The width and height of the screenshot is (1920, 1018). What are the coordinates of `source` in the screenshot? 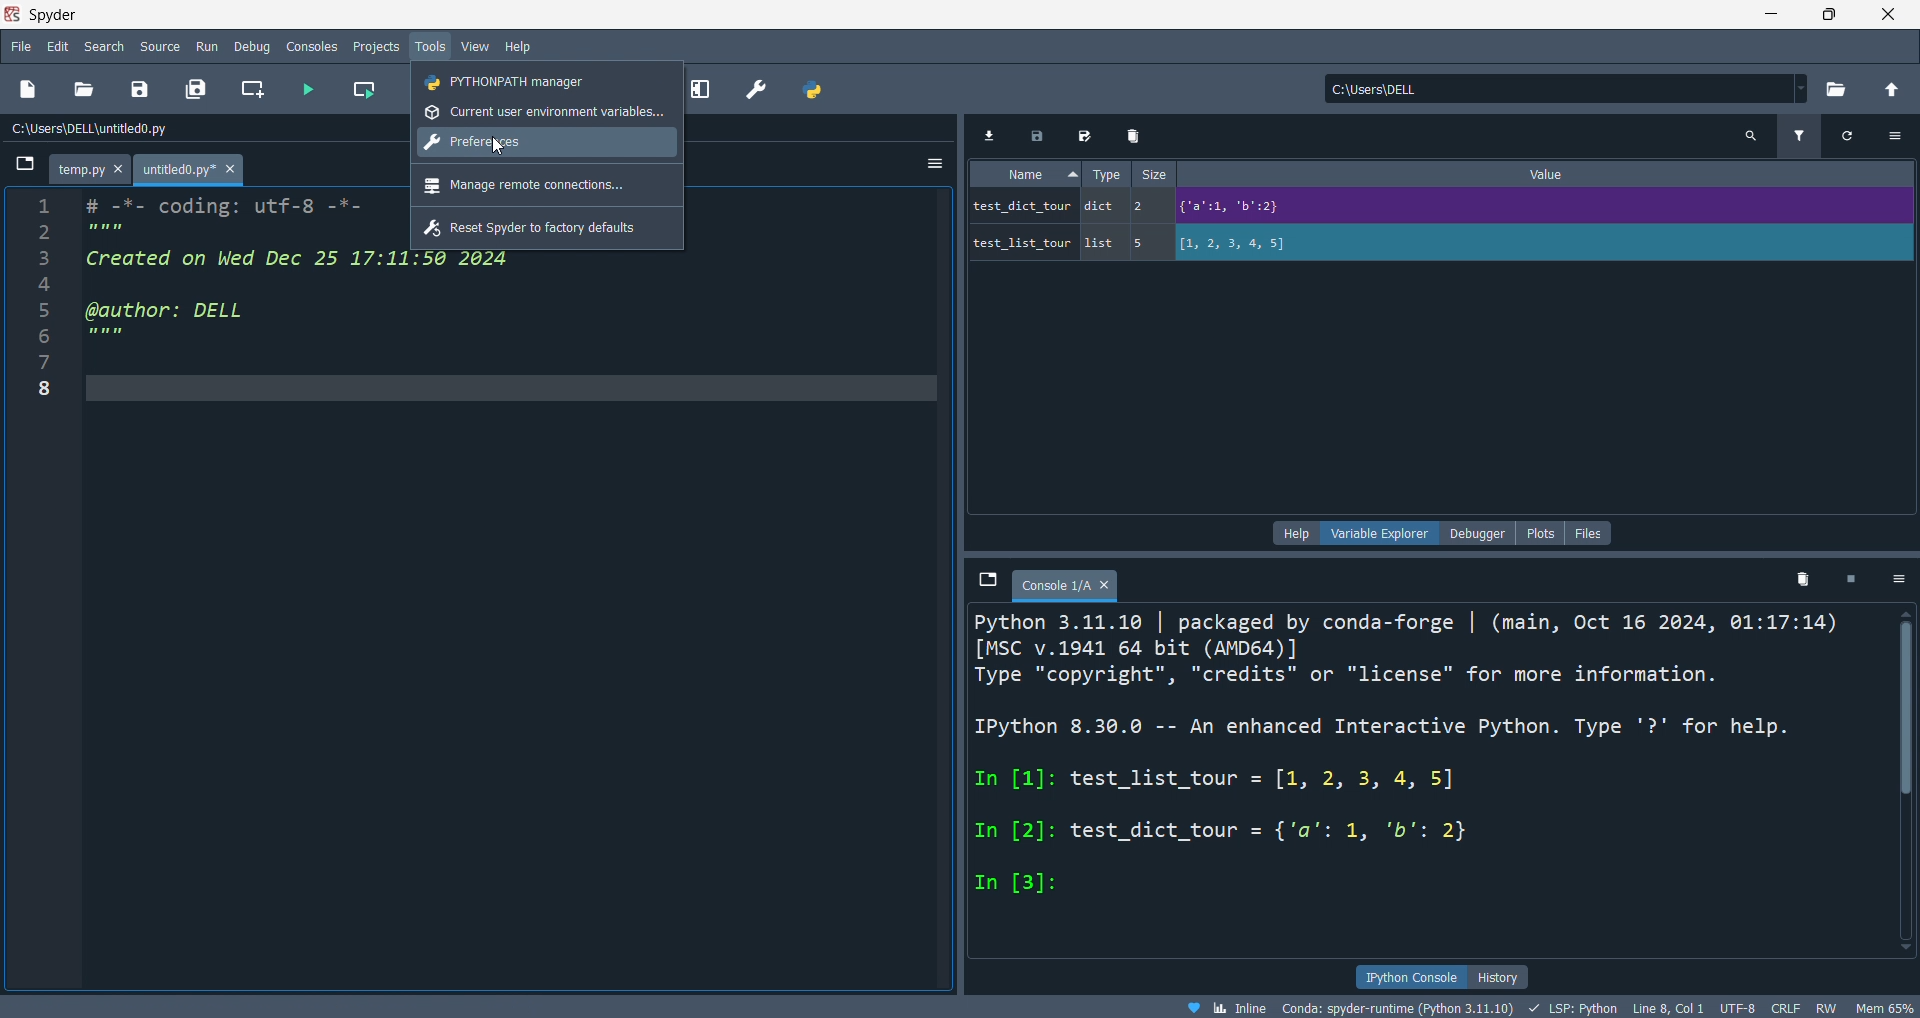 It's located at (160, 46).